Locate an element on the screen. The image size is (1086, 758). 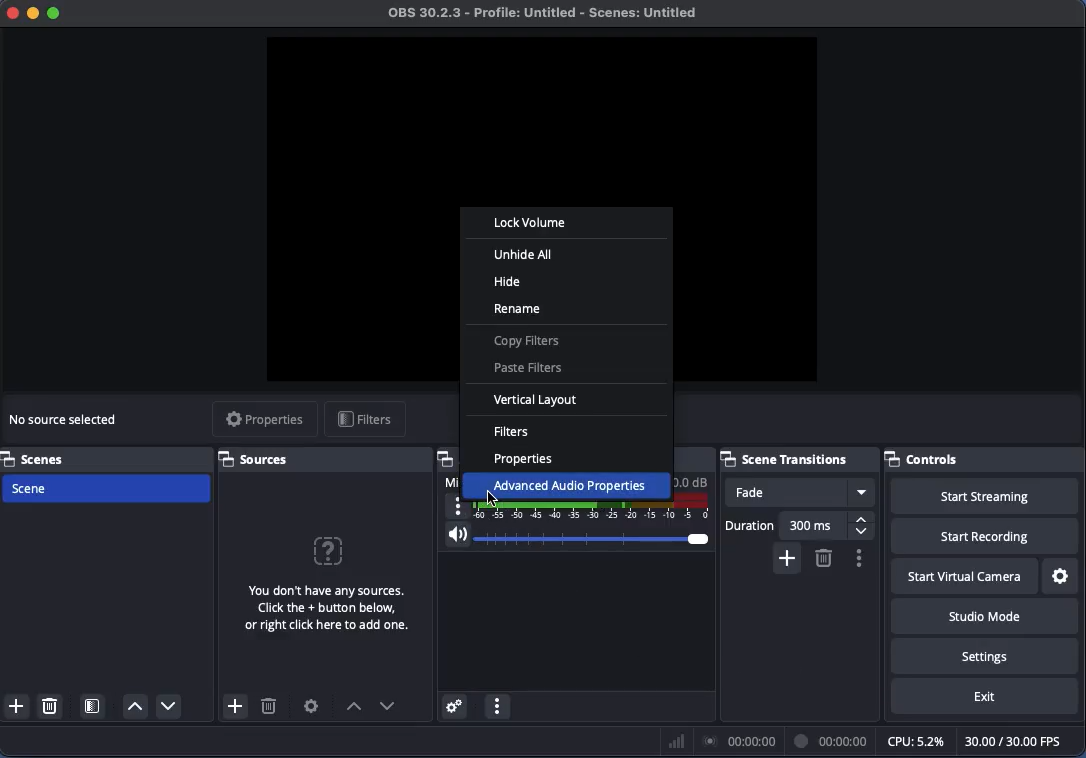
Rename is located at coordinates (517, 310).